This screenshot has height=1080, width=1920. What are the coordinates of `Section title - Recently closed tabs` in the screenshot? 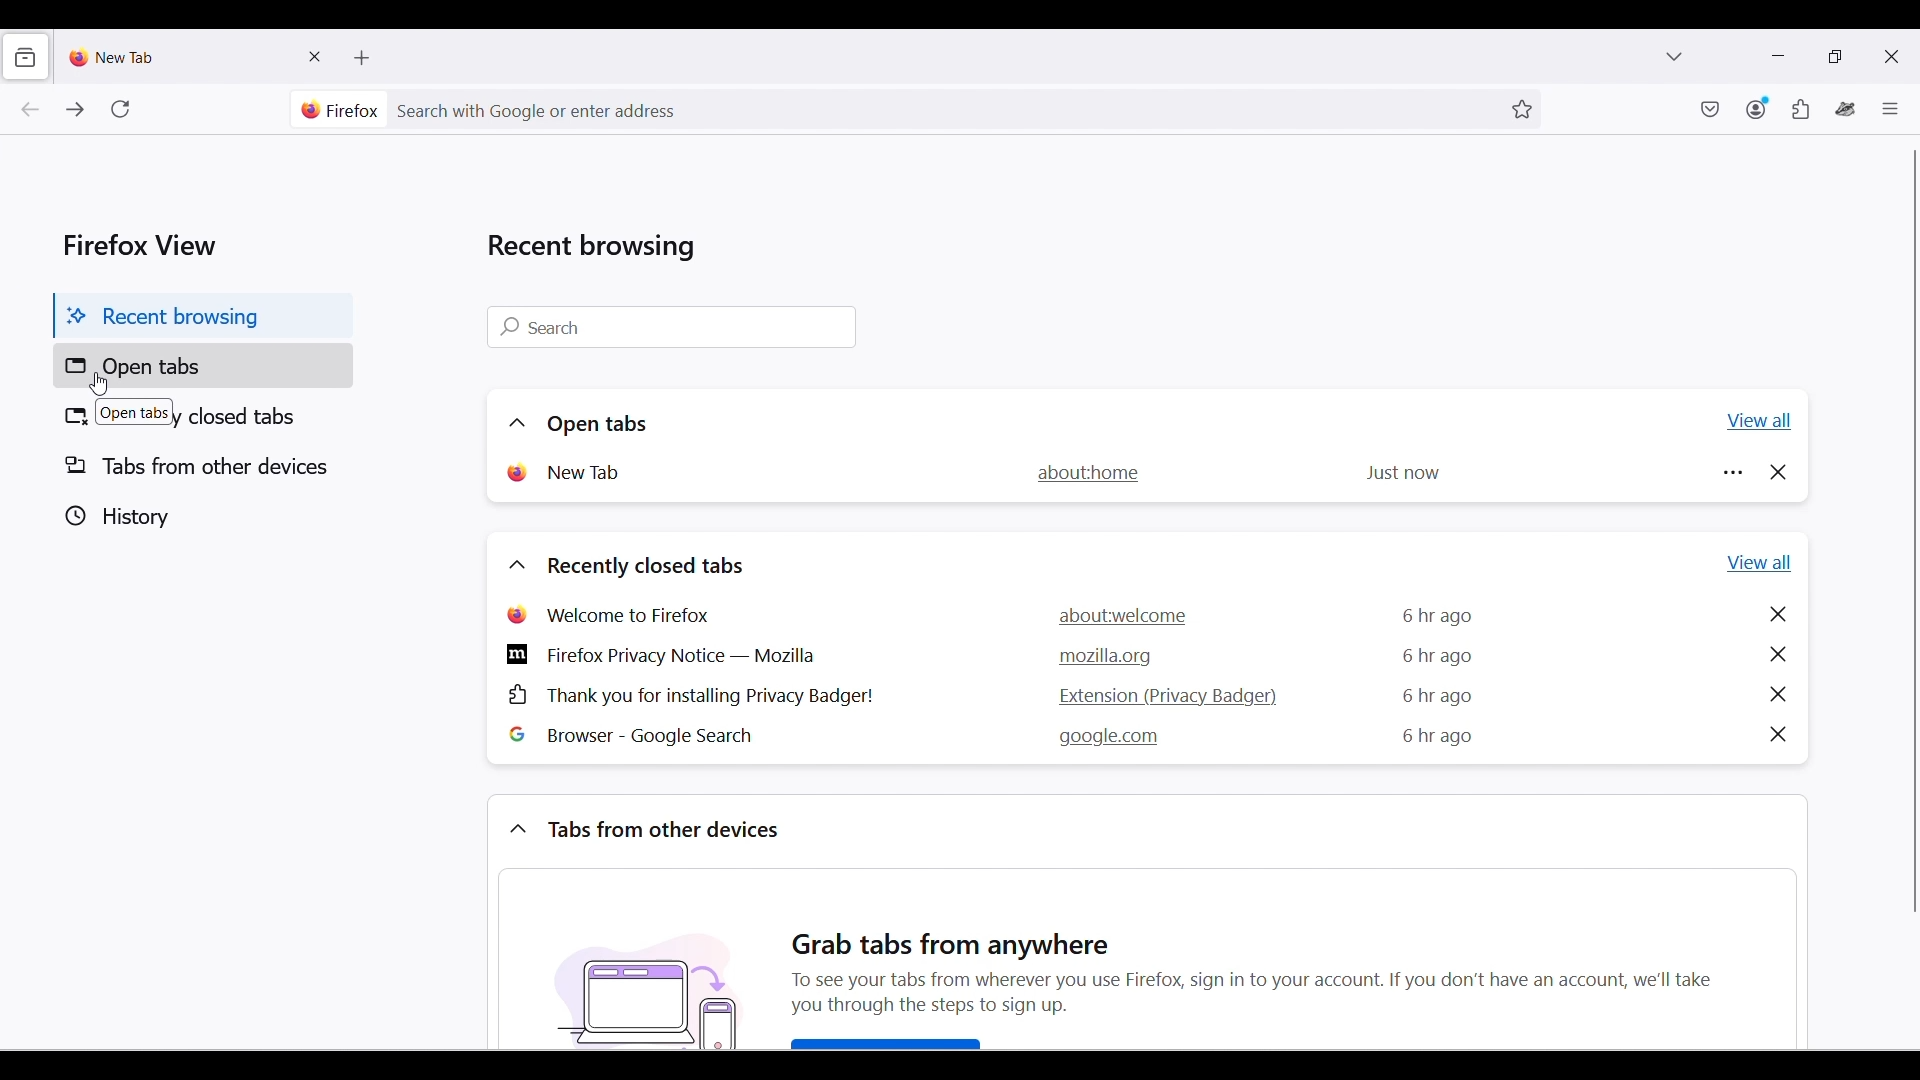 It's located at (644, 567).